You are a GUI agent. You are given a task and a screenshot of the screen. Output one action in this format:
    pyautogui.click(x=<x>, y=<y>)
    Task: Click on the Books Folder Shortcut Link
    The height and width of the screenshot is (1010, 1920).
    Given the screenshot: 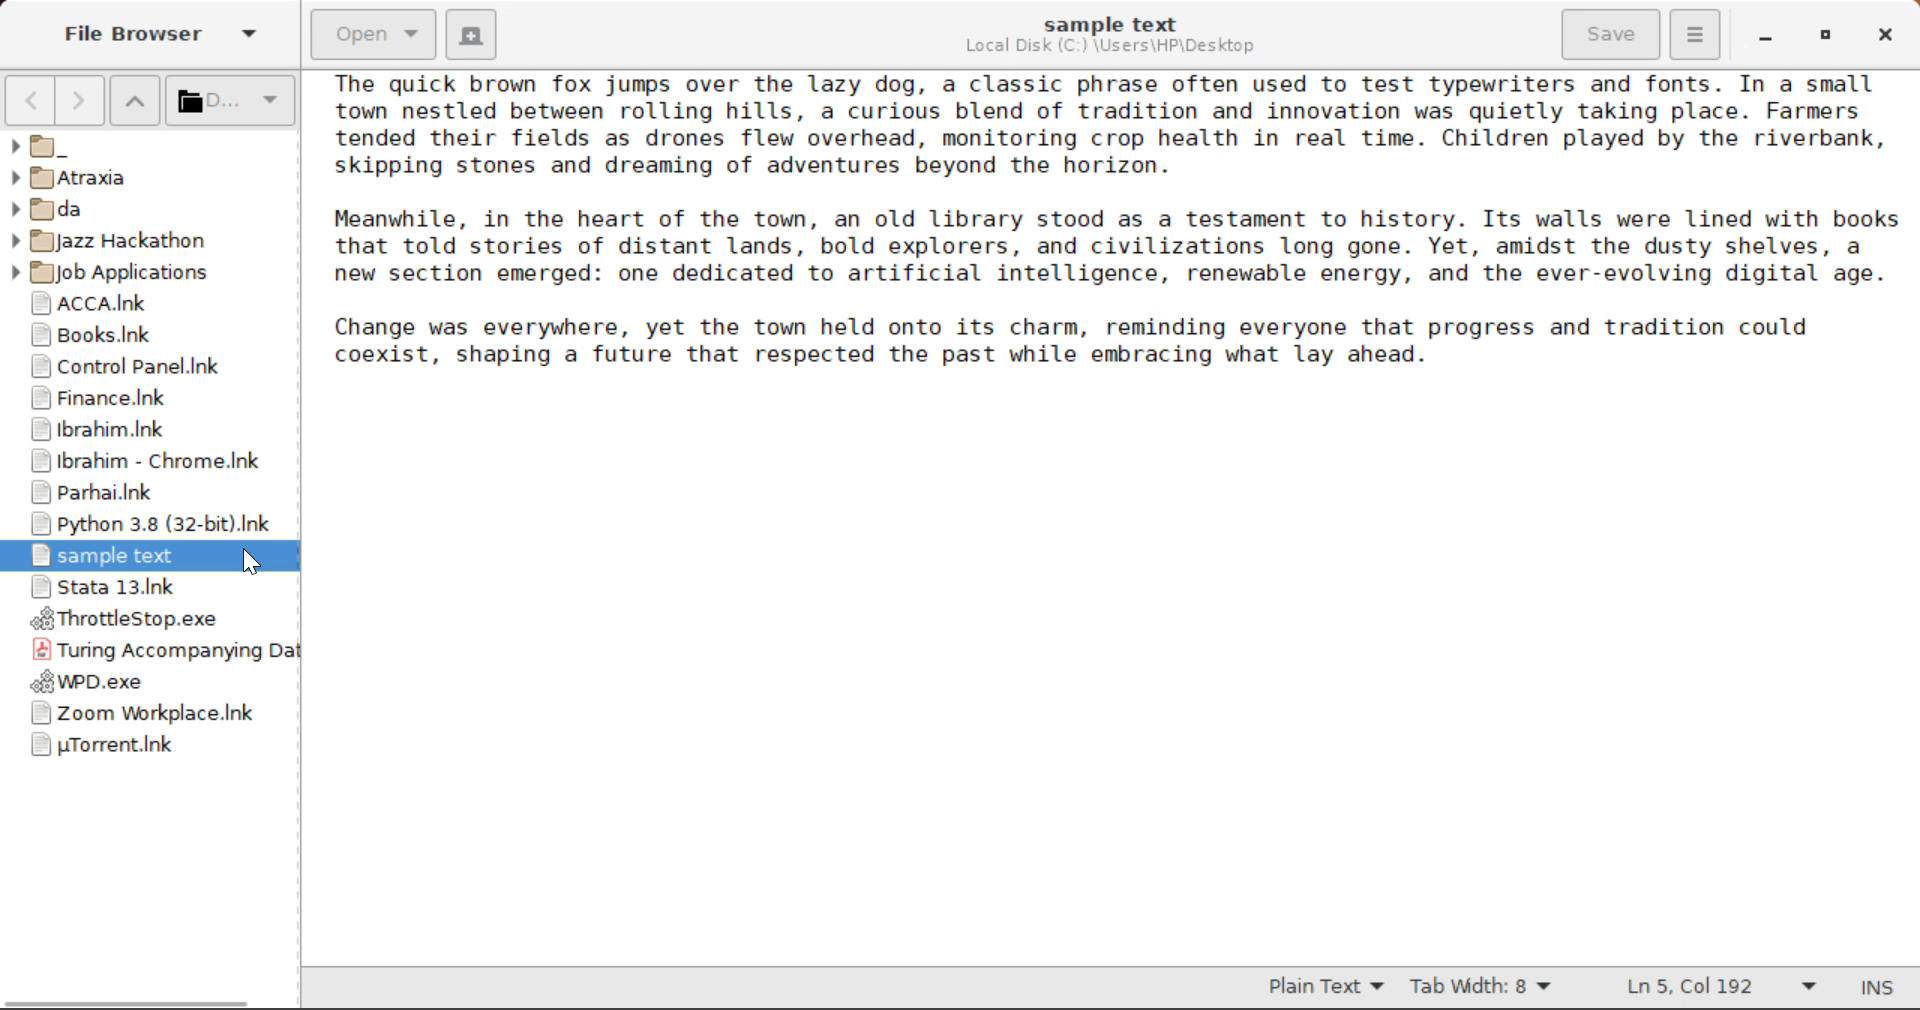 What is the action you would take?
    pyautogui.click(x=148, y=335)
    